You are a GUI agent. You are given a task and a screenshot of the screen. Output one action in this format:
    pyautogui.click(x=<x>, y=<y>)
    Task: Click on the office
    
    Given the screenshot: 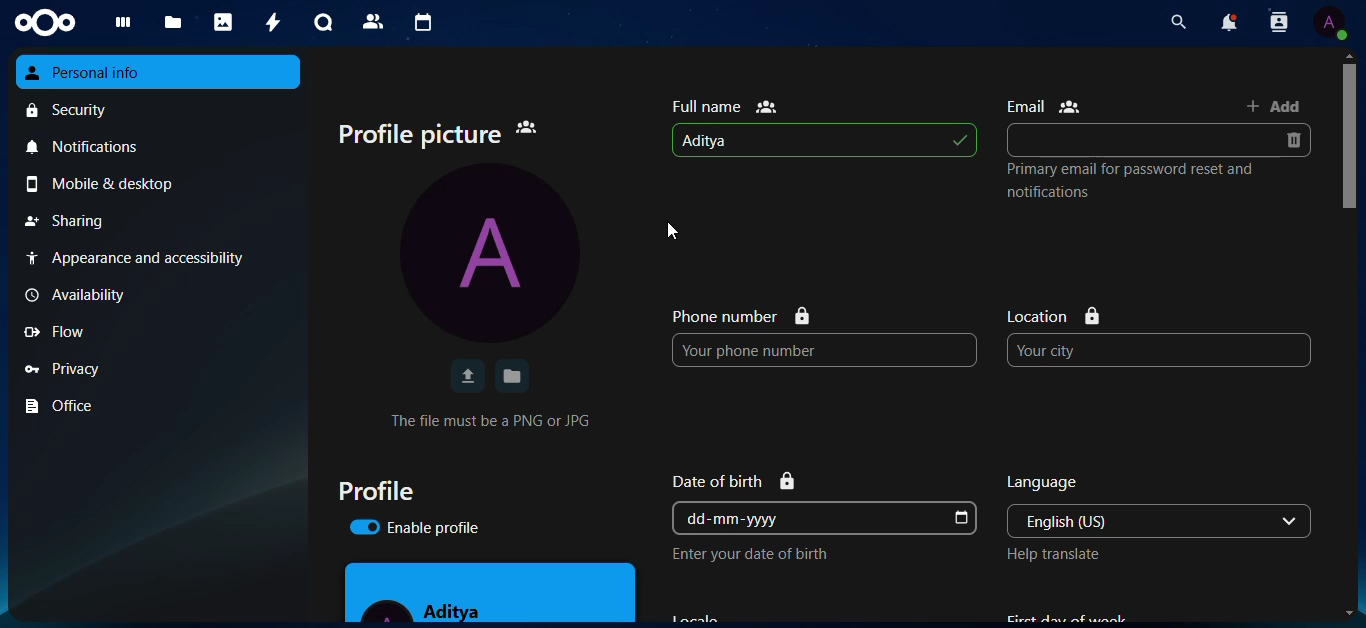 What is the action you would take?
    pyautogui.click(x=160, y=406)
    